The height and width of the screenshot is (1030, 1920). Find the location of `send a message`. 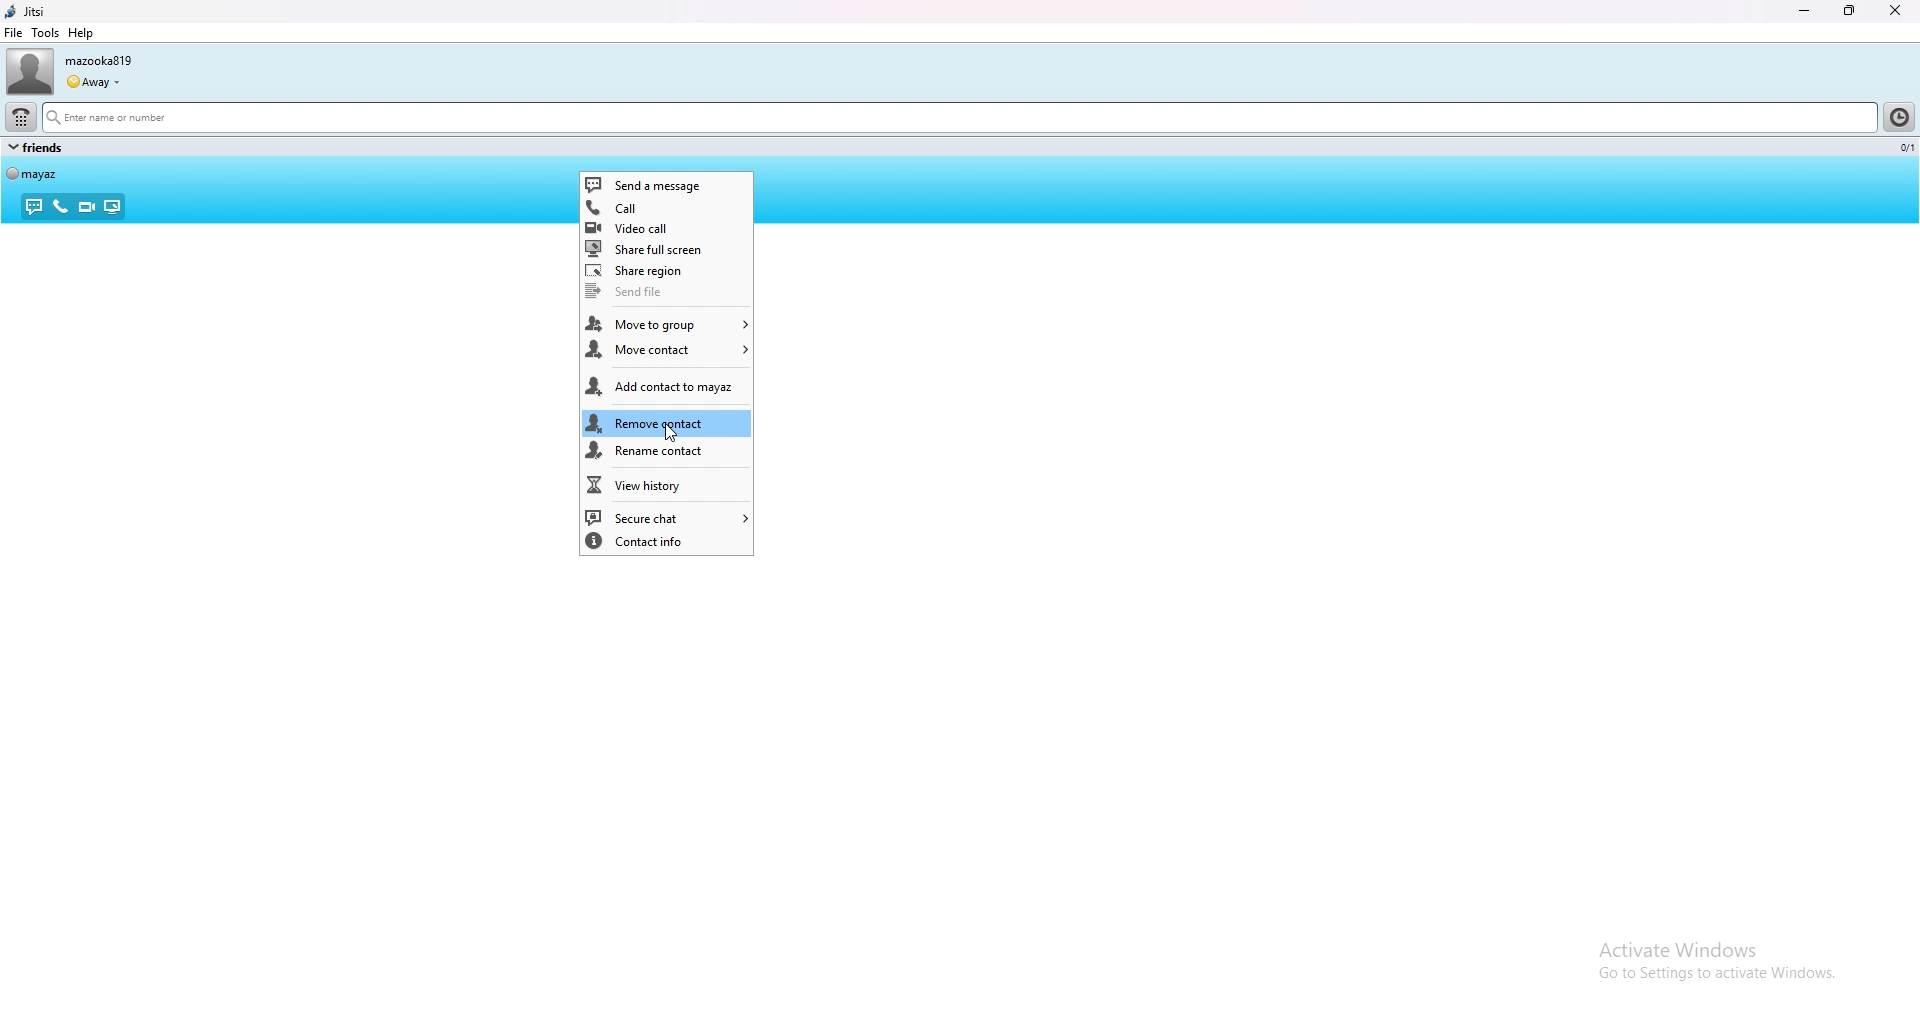

send a message is located at coordinates (667, 184).